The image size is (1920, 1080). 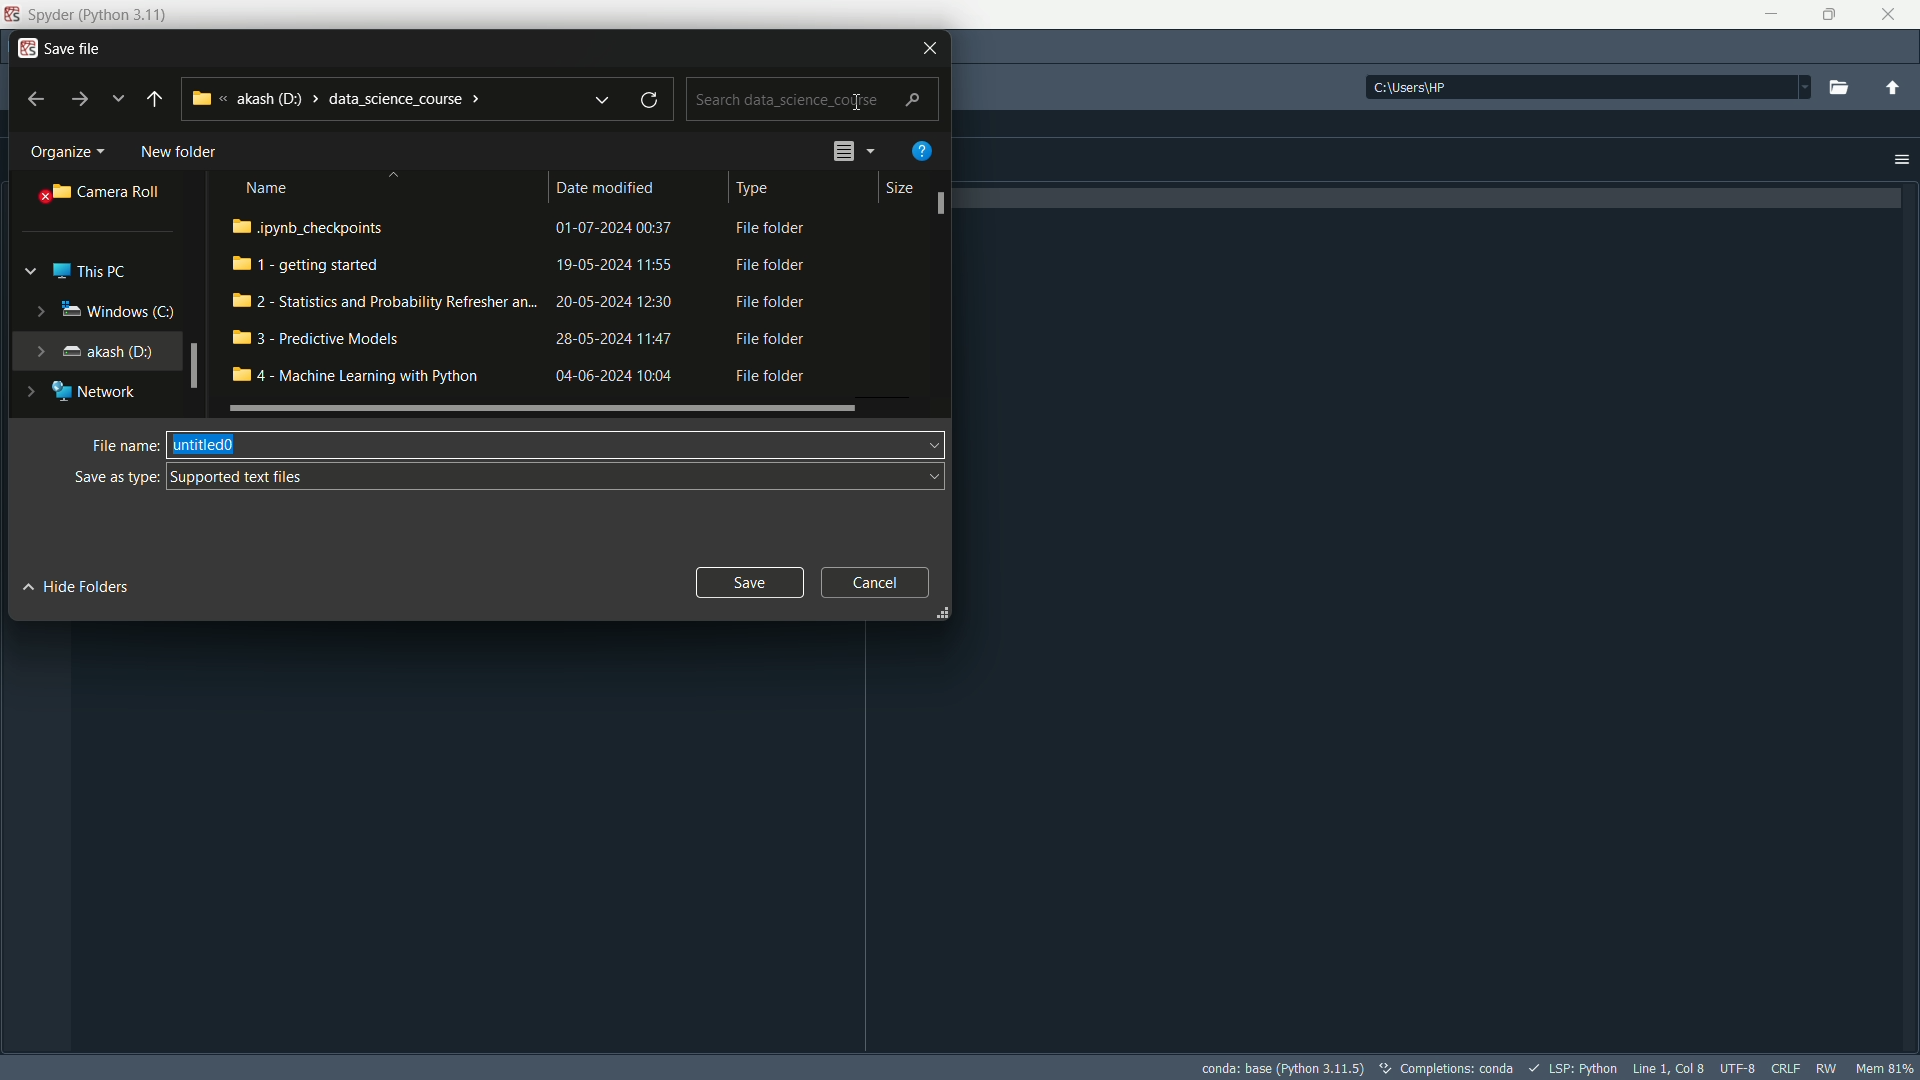 What do you see at coordinates (1783, 1068) in the screenshot?
I see `file permissions` at bounding box center [1783, 1068].